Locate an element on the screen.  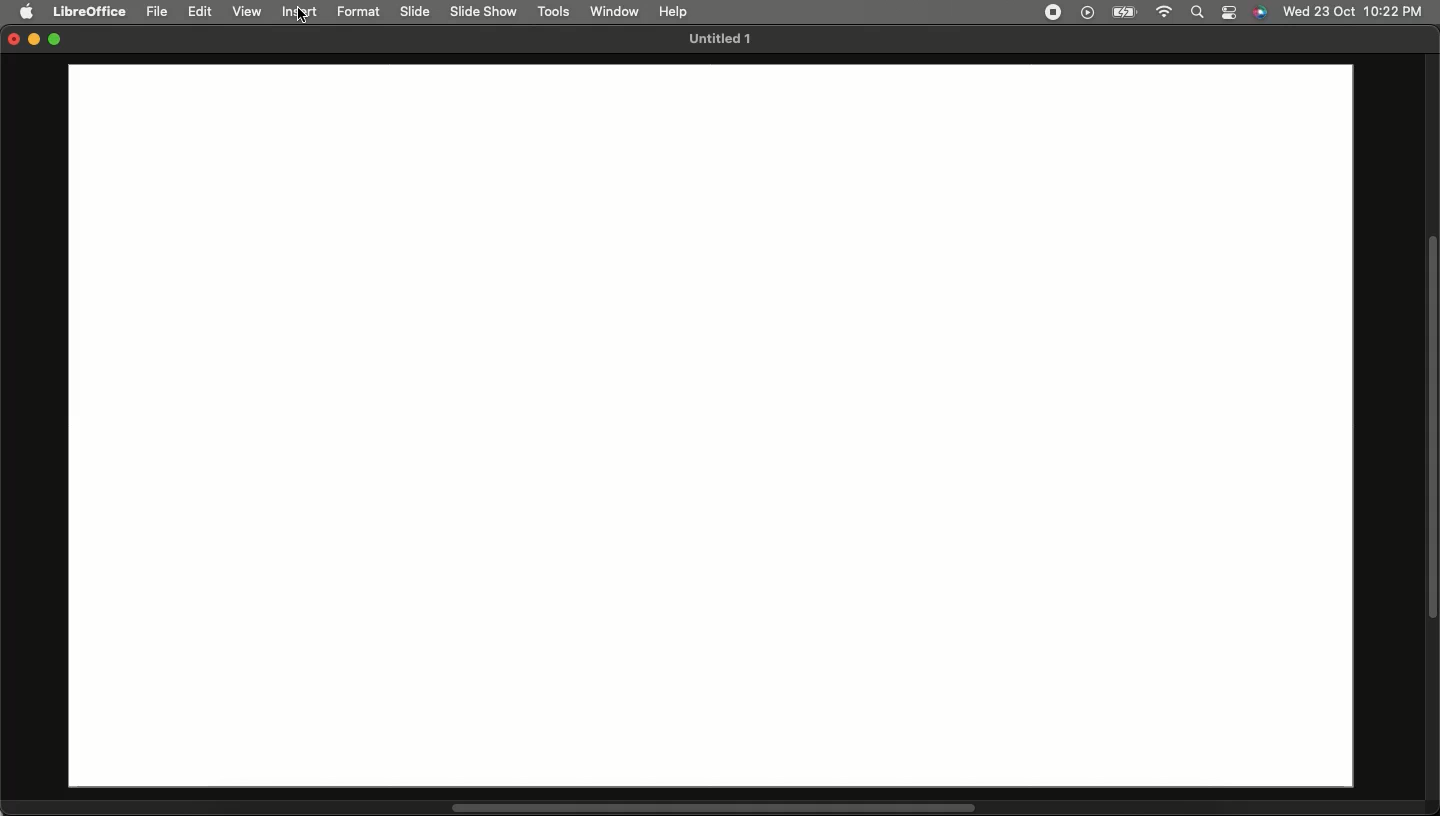
Format is located at coordinates (363, 13).